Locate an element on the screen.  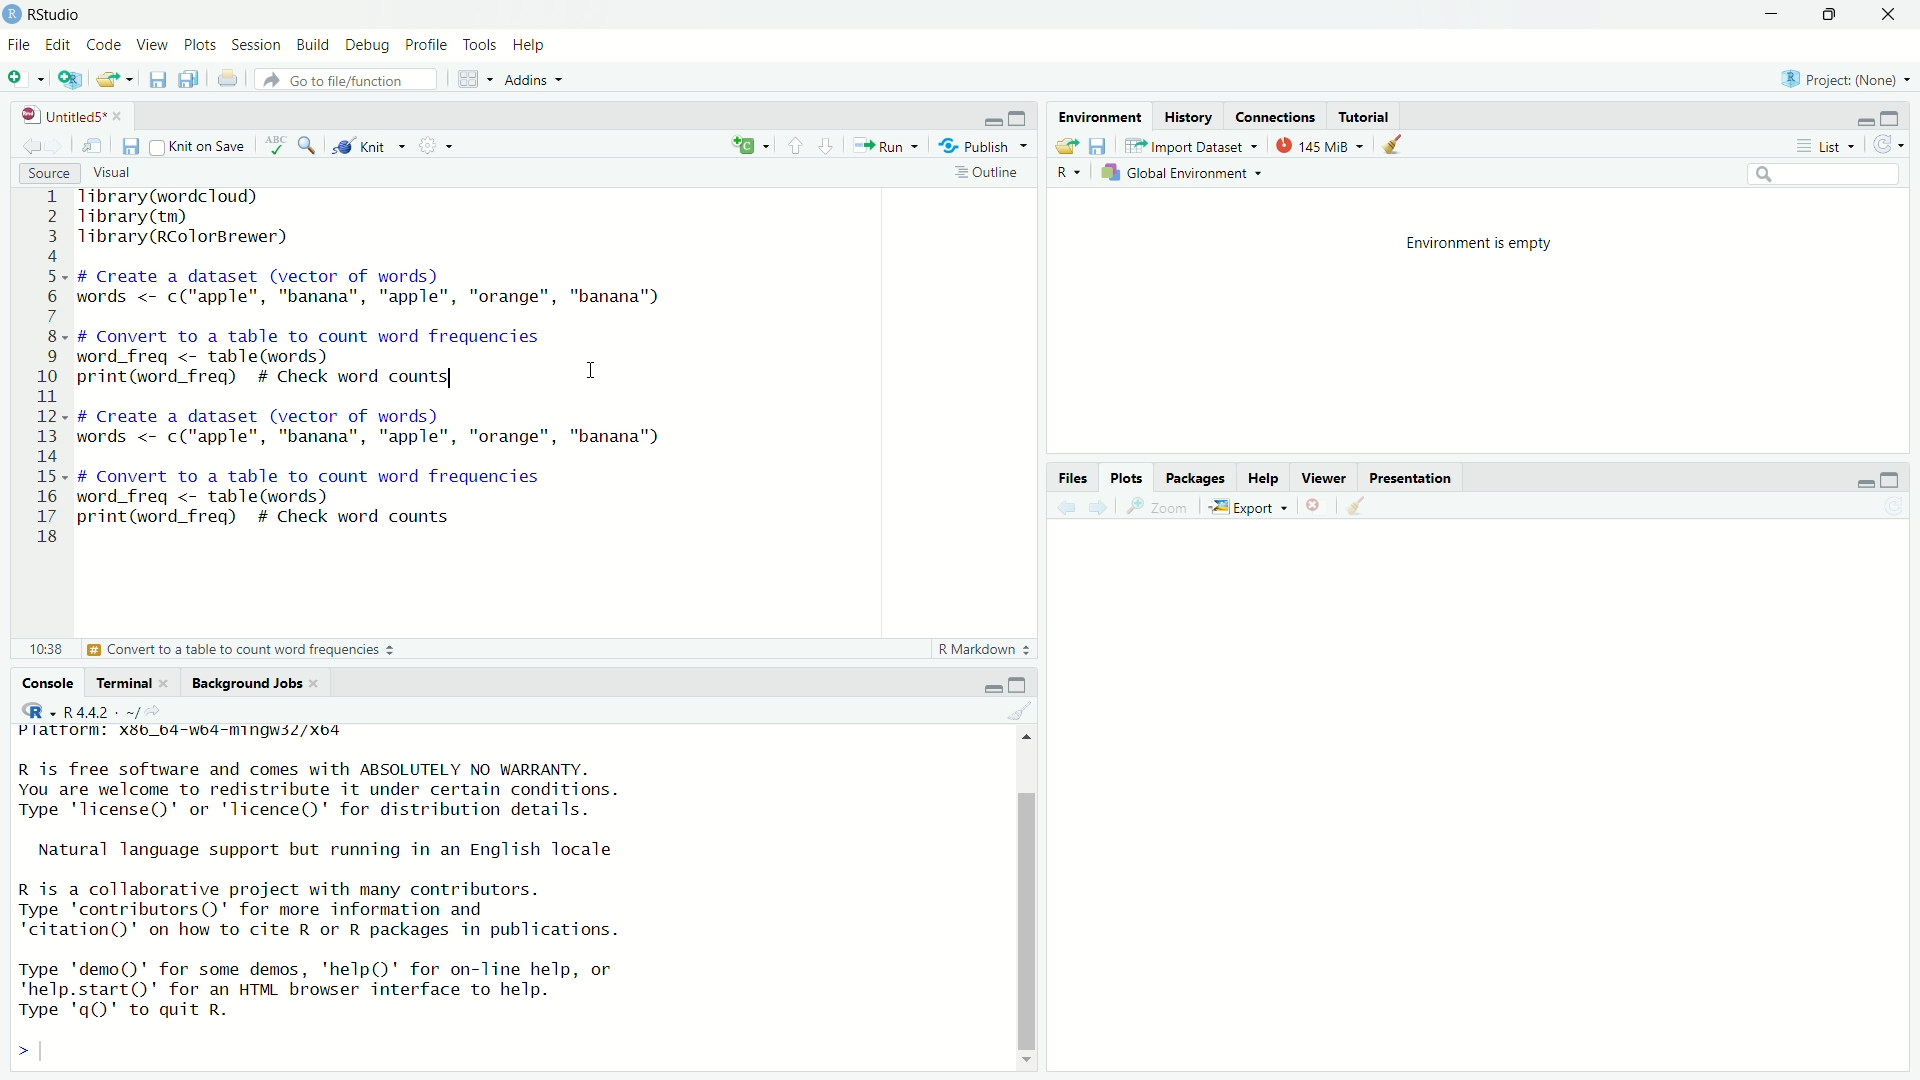
Zoom is located at coordinates (1158, 506).